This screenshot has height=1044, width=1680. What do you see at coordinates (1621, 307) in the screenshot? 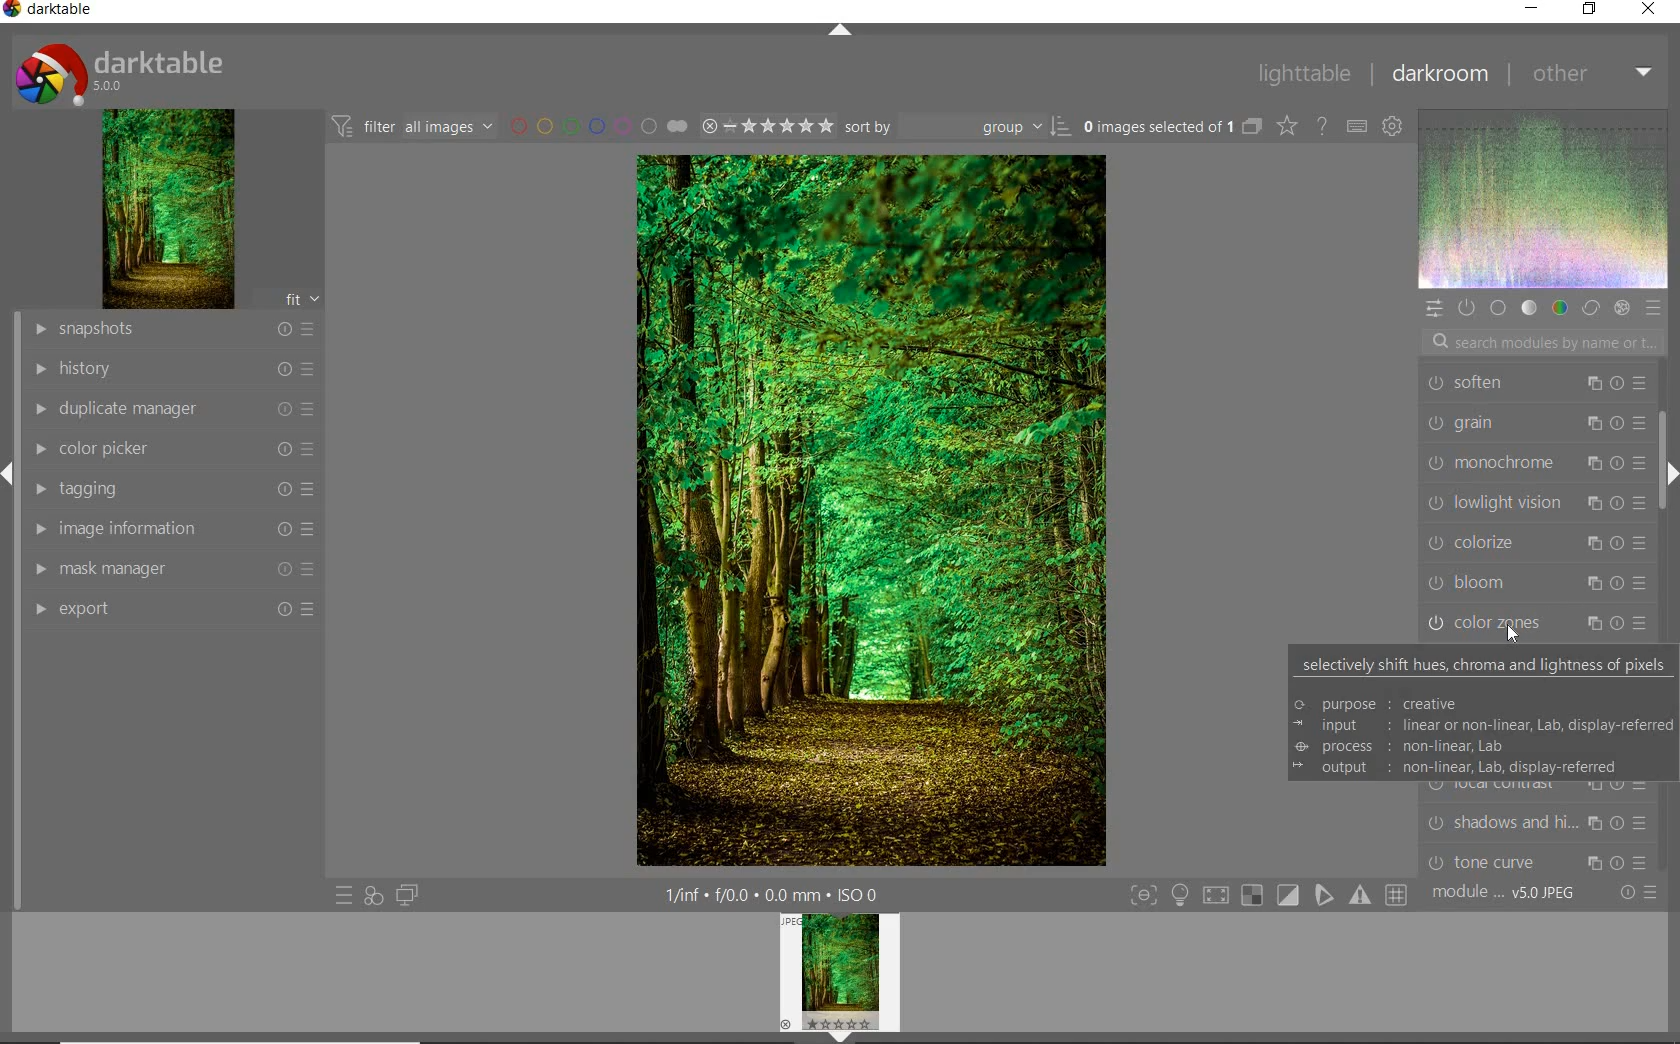
I see `EFFECT` at bounding box center [1621, 307].